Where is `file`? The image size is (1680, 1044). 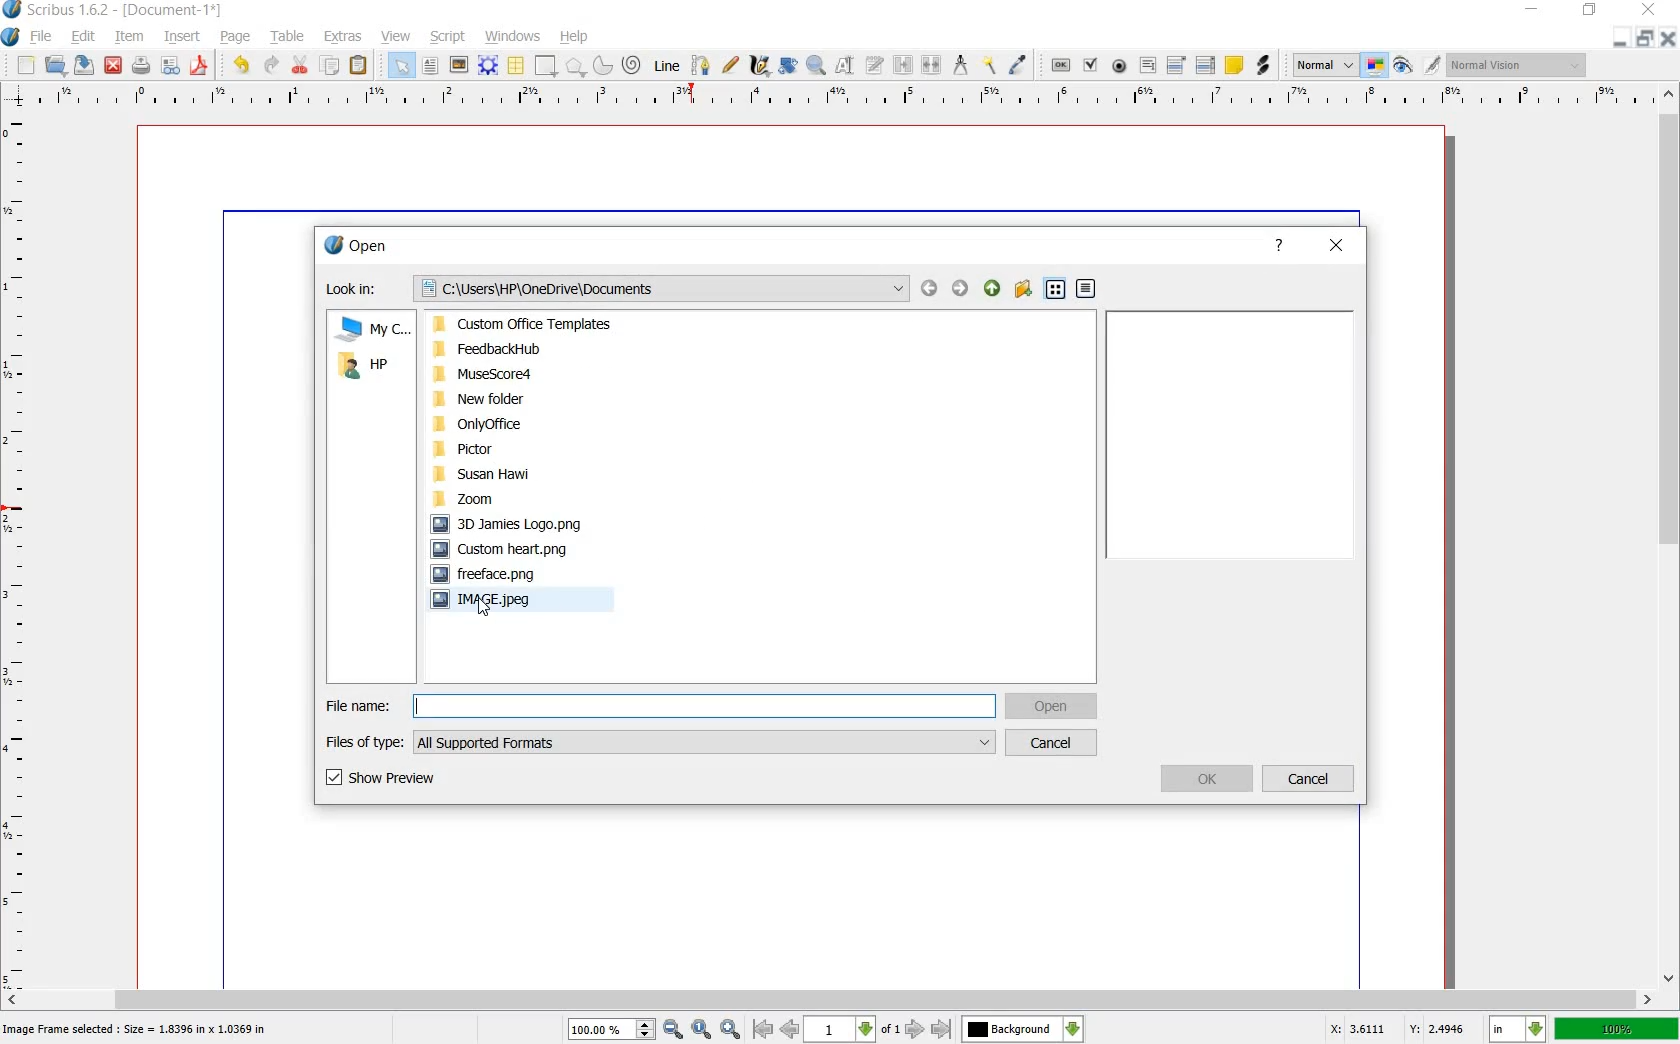 file is located at coordinates (41, 39).